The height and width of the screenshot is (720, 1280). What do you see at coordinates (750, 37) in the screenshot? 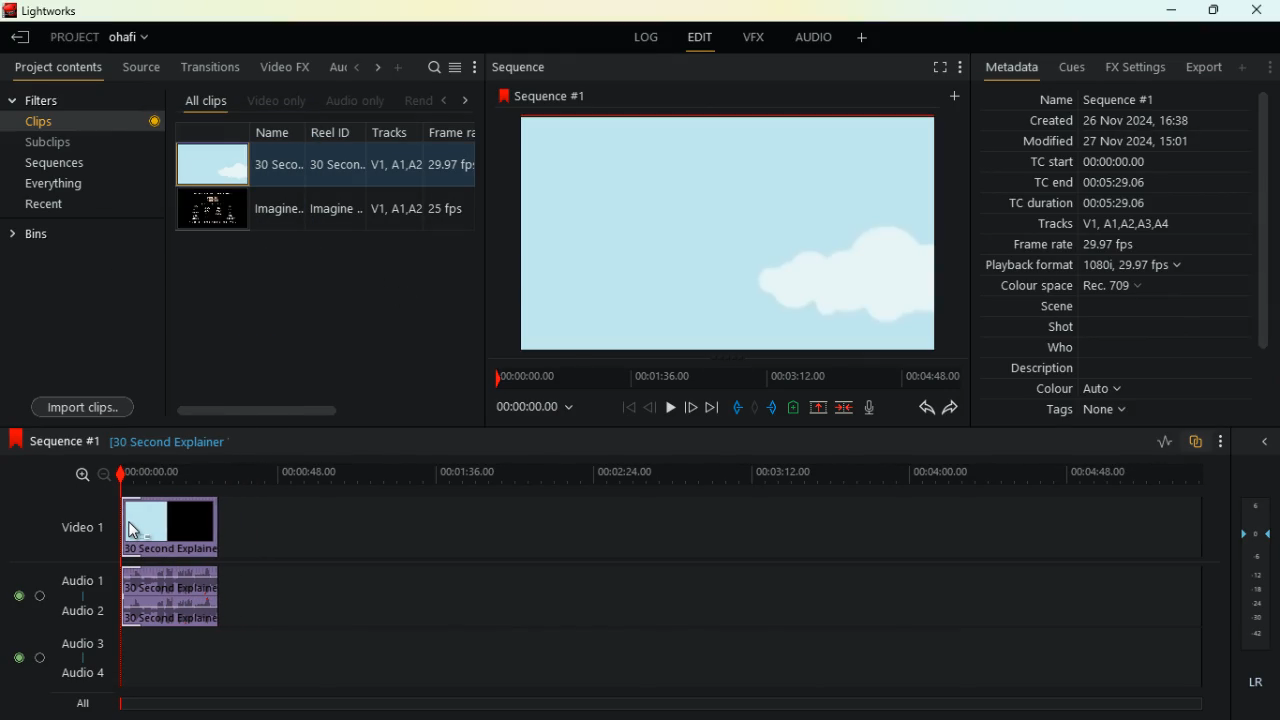
I see `vfx` at bounding box center [750, 37].